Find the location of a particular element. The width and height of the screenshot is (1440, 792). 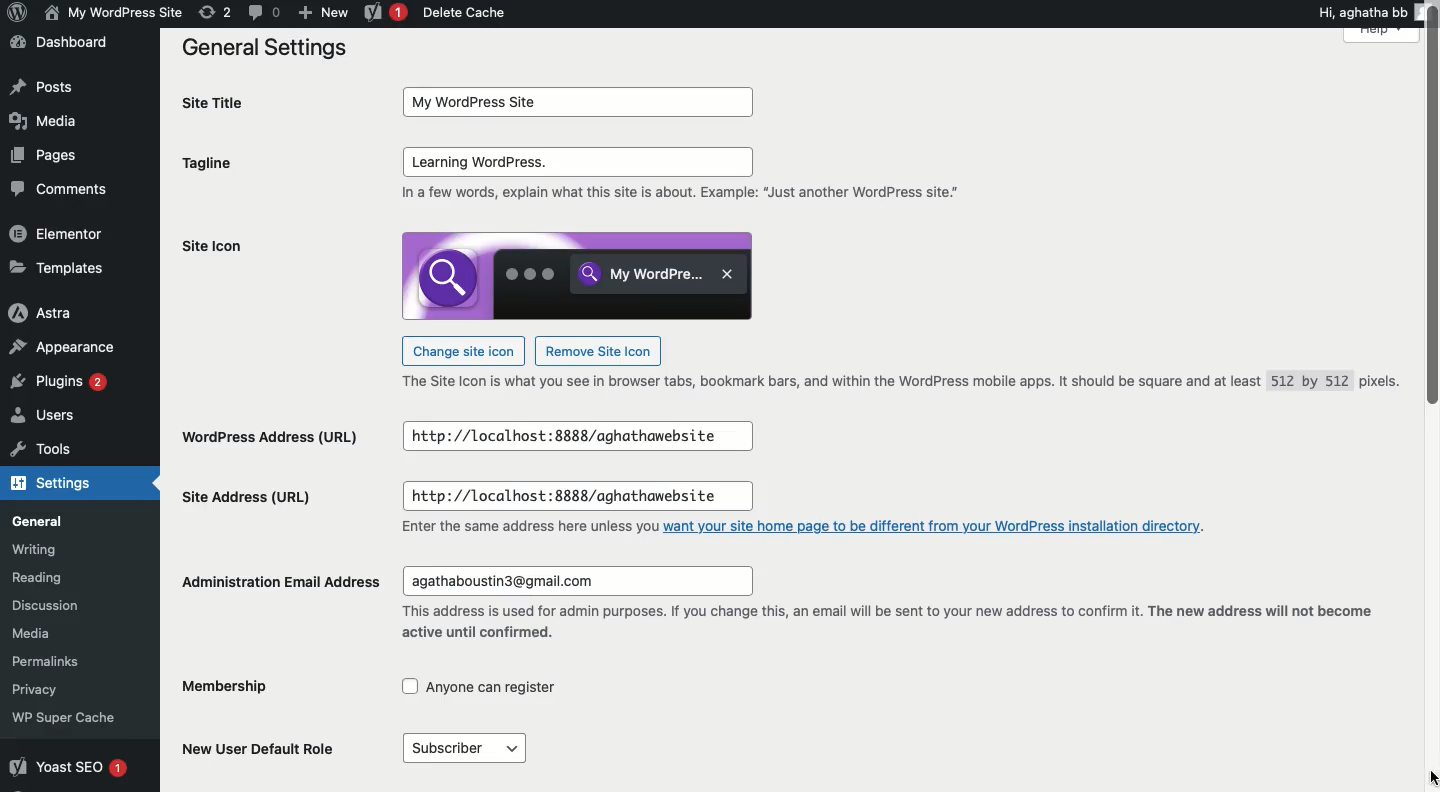

Delete cache is located at coordinates (466, 14).